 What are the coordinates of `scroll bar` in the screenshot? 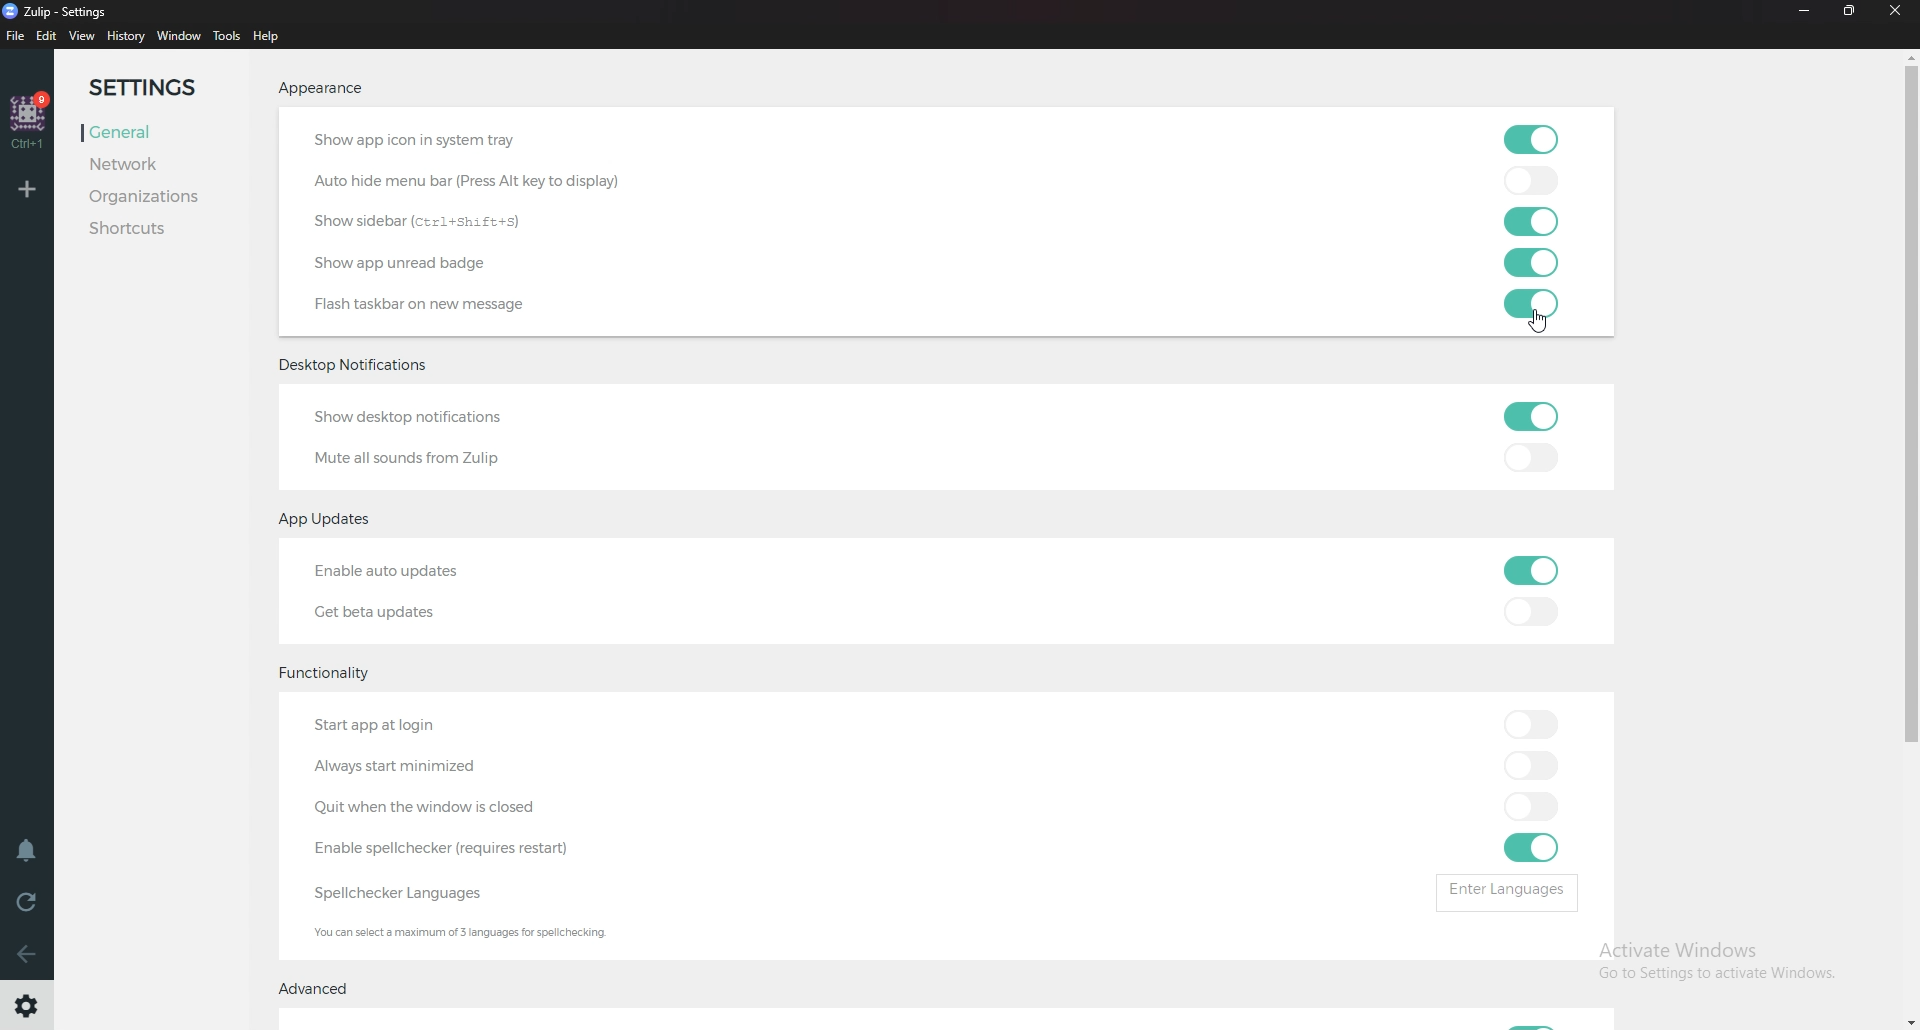 It's located at (1913, 507).